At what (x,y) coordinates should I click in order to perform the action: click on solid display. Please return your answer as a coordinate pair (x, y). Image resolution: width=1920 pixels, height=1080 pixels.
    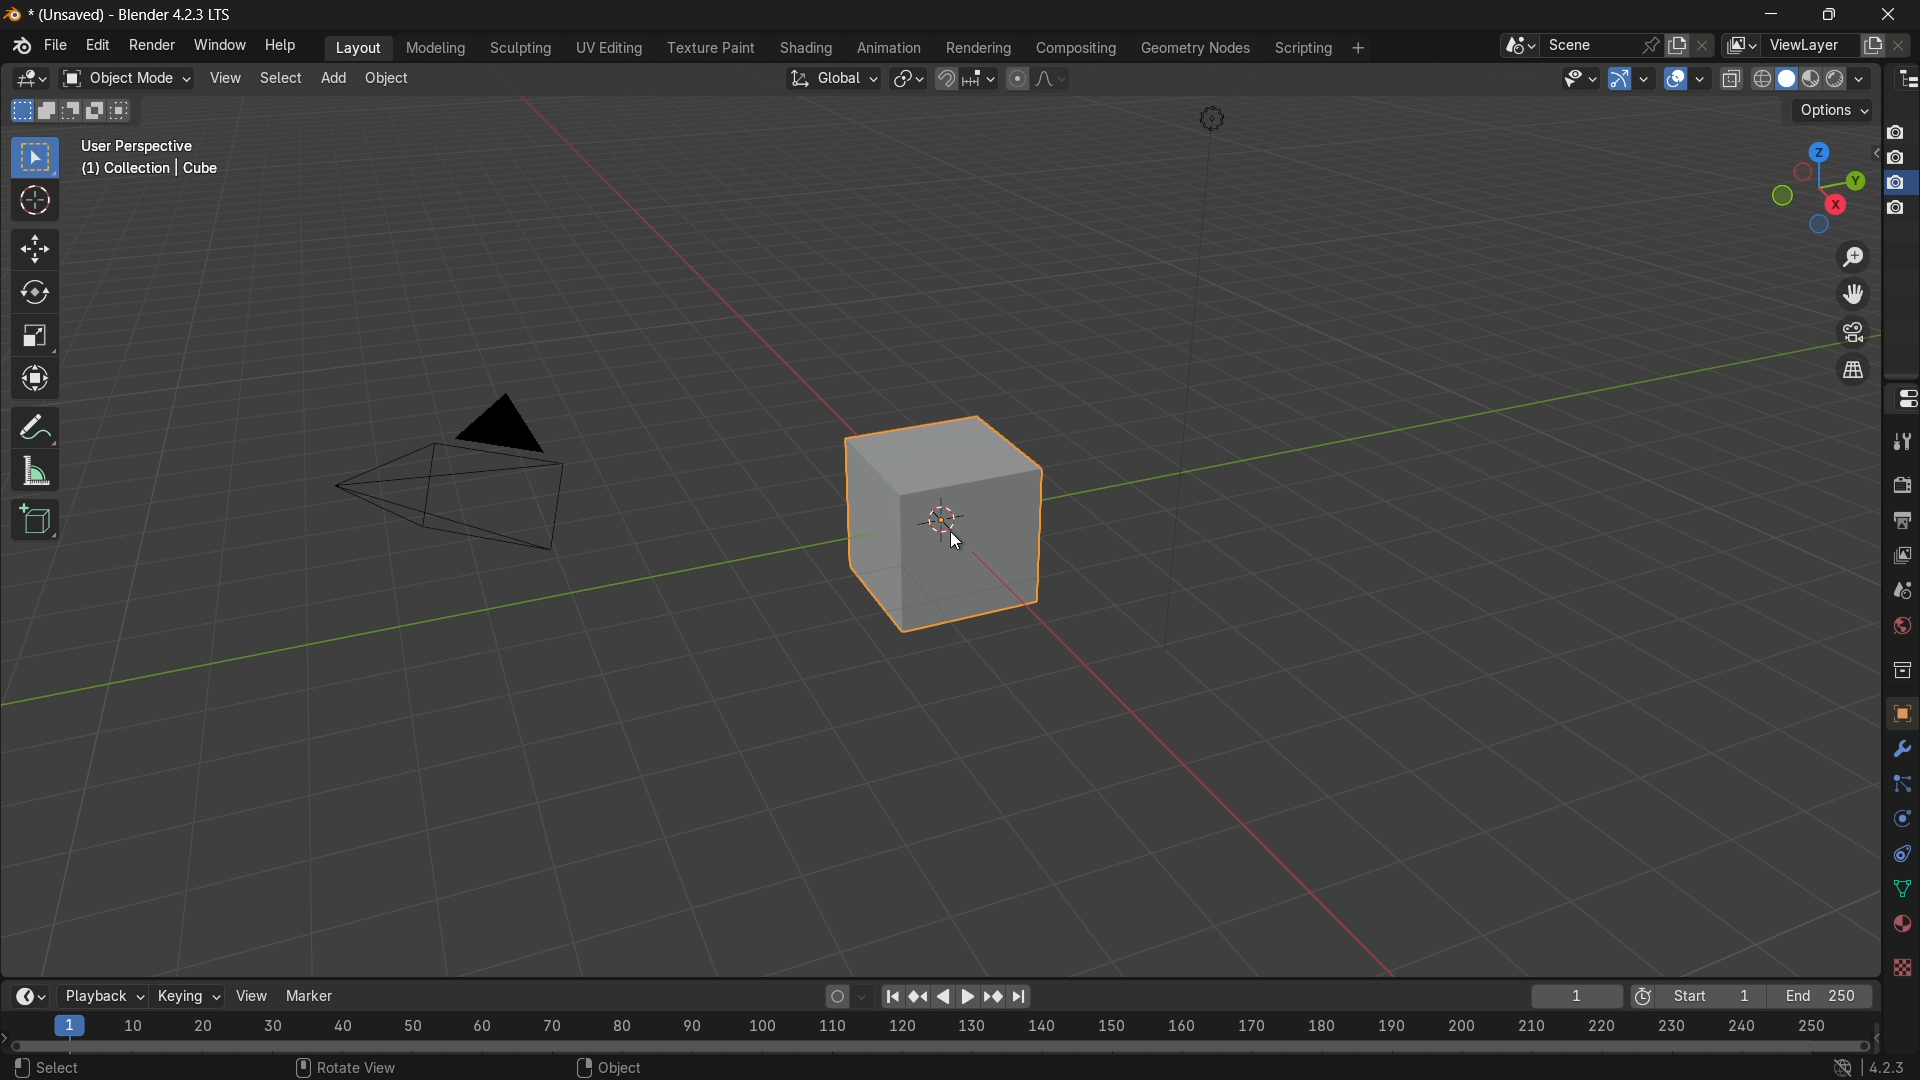
    Looking at the image, I should click on (1787, 78).